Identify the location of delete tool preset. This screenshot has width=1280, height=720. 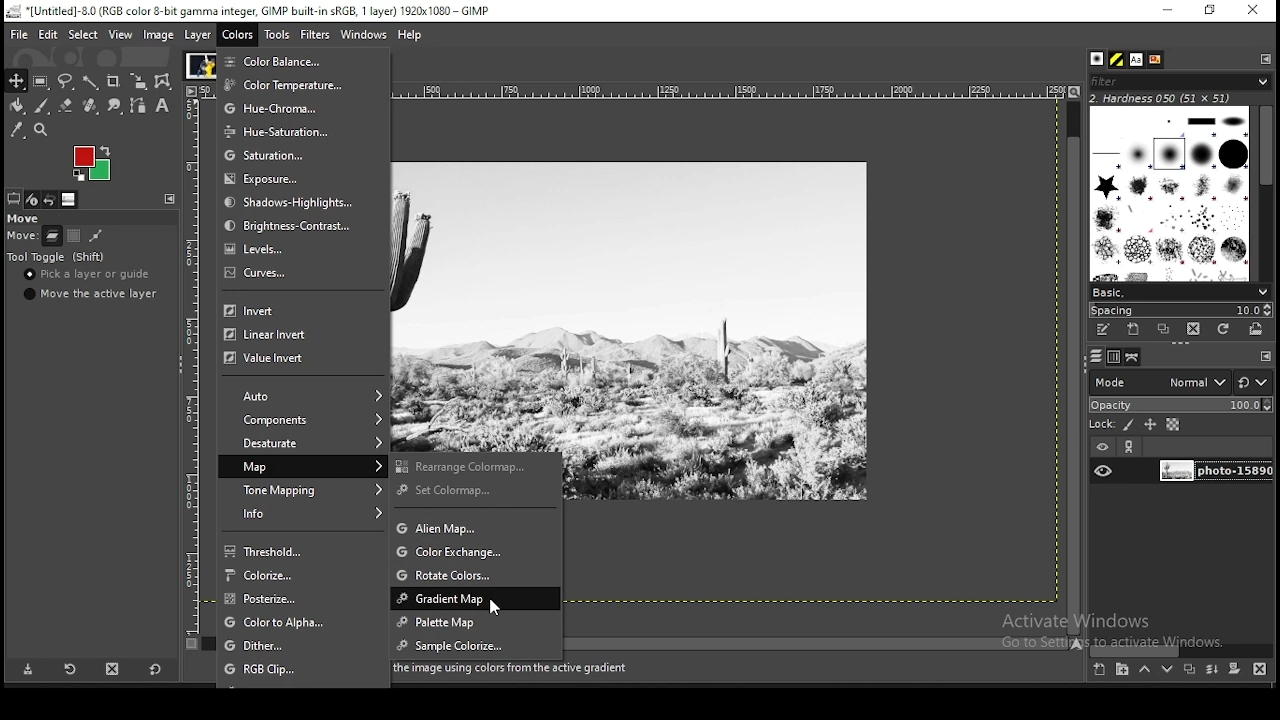
(112, 669).